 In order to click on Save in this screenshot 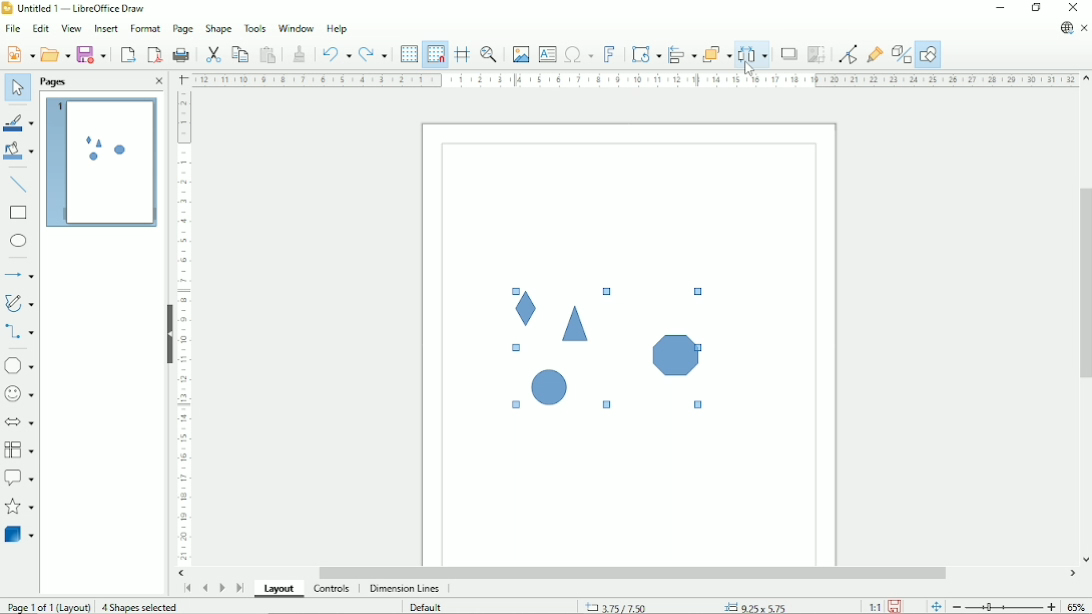, I will do `click(895, 606)`.